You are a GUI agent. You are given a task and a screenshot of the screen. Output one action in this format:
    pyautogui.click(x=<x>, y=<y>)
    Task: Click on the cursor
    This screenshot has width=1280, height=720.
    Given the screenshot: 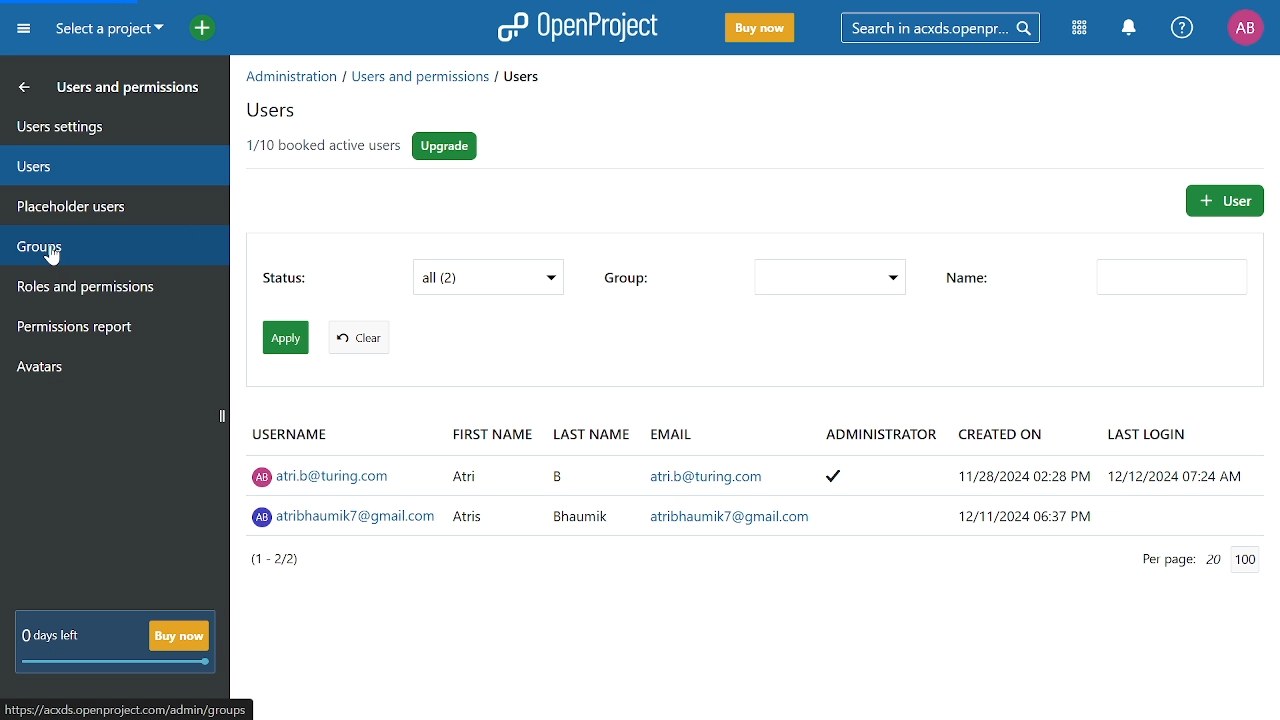 What is the action you would take?
    pyautogui.click(x=54, y=258)
    